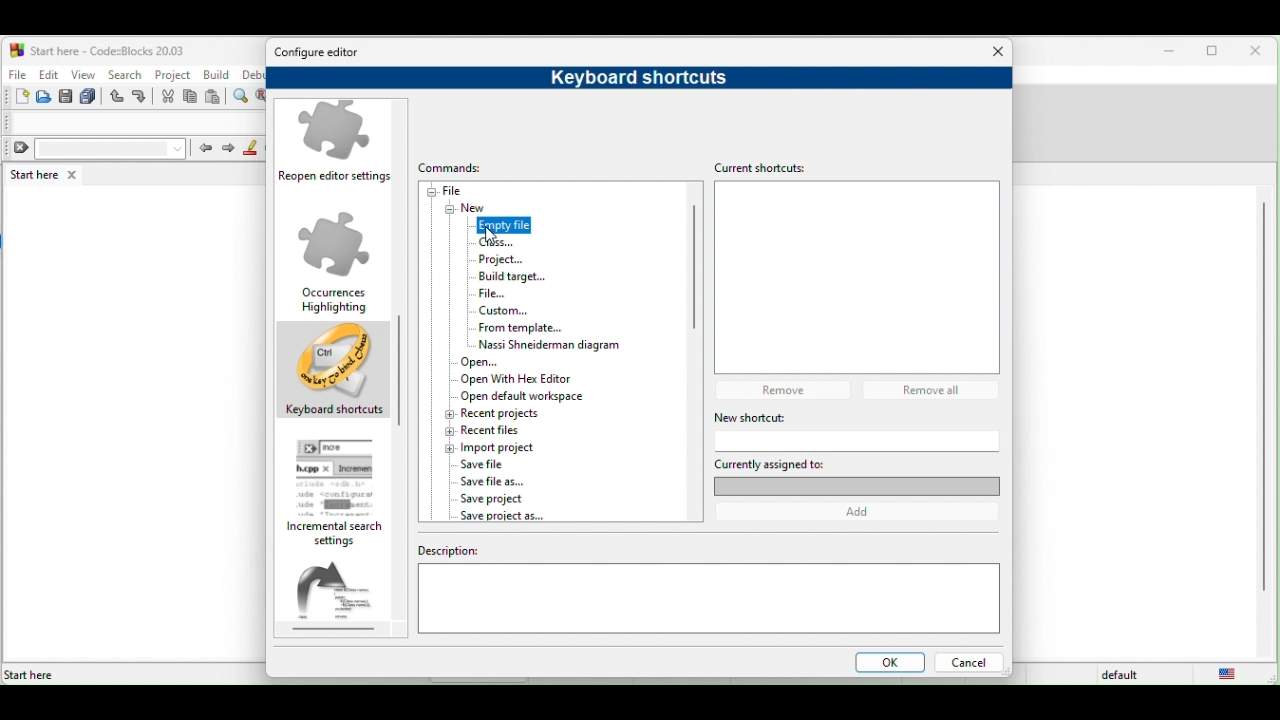 The height and width of the screenshot is (720, 1280). I want to click on copy, so click(191, 98).